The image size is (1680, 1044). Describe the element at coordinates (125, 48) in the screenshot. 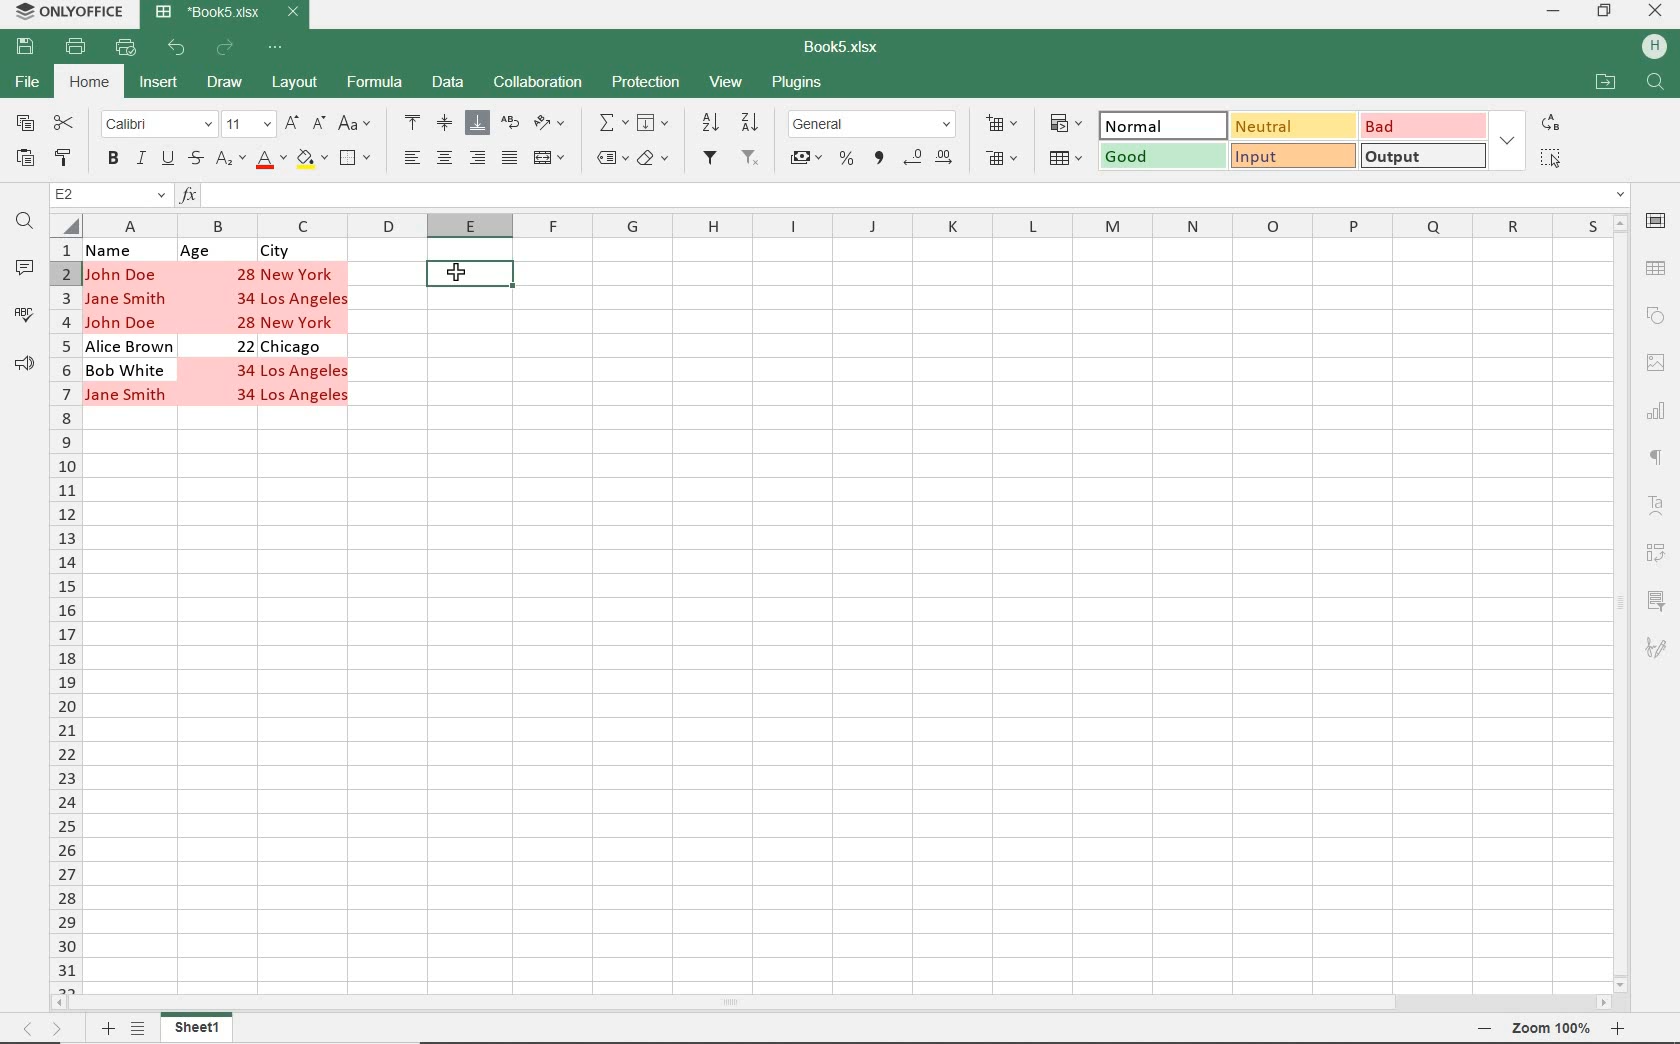

I see `QUICK PRINT` at that location.